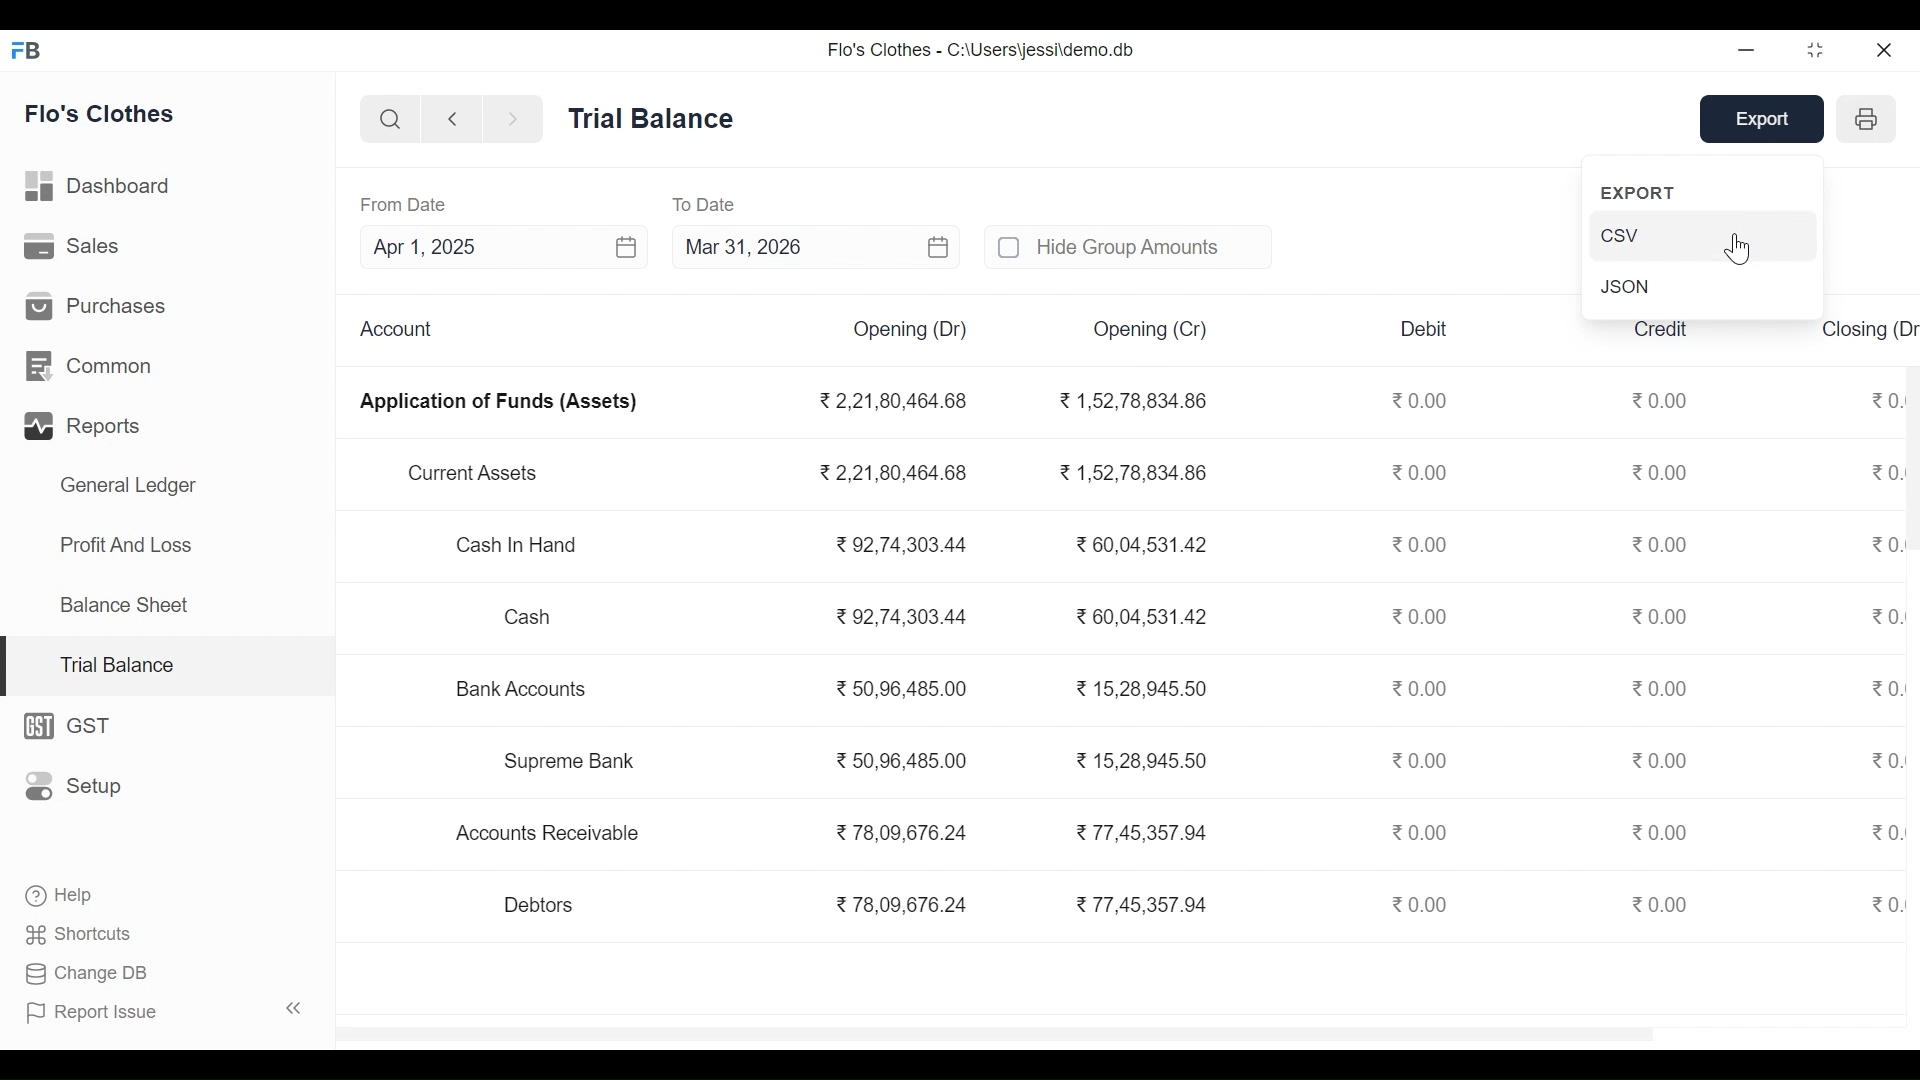 This screenshot has width=1920, height=1080. Describe the element at coordinates (1136, 542) in the screenshot. I see `60,04,531.42` at that location.